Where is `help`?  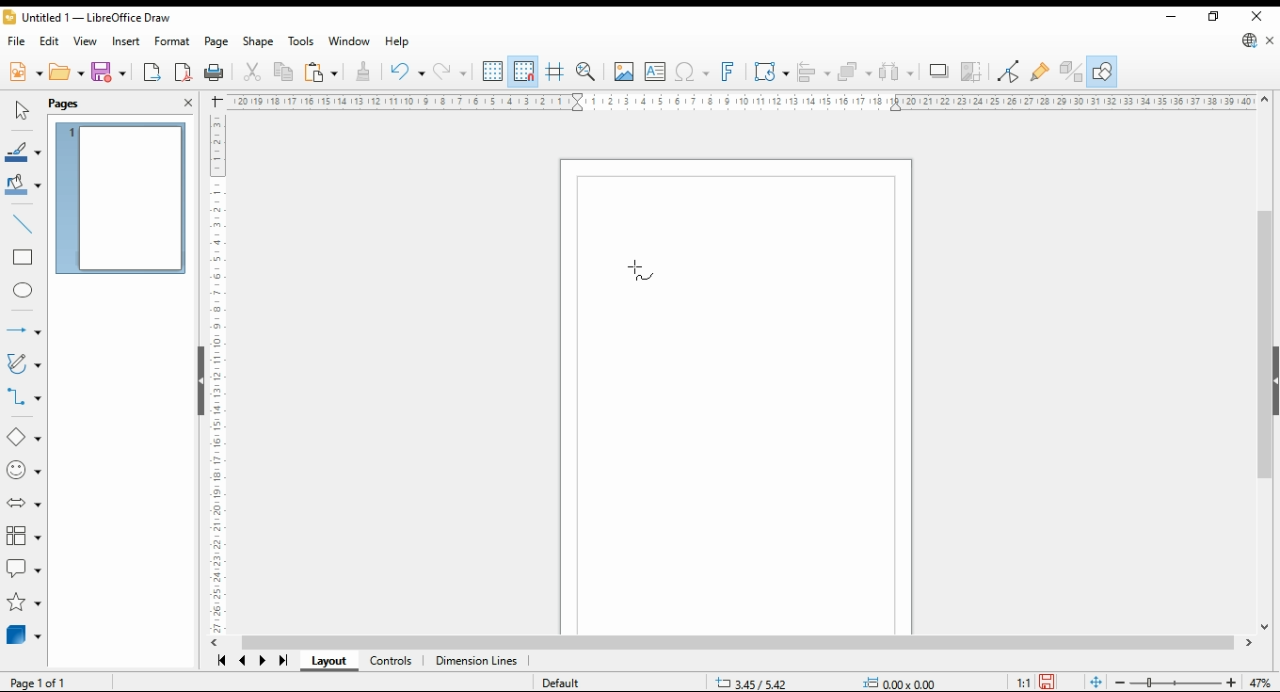
help is located at coordinates (398, 41).